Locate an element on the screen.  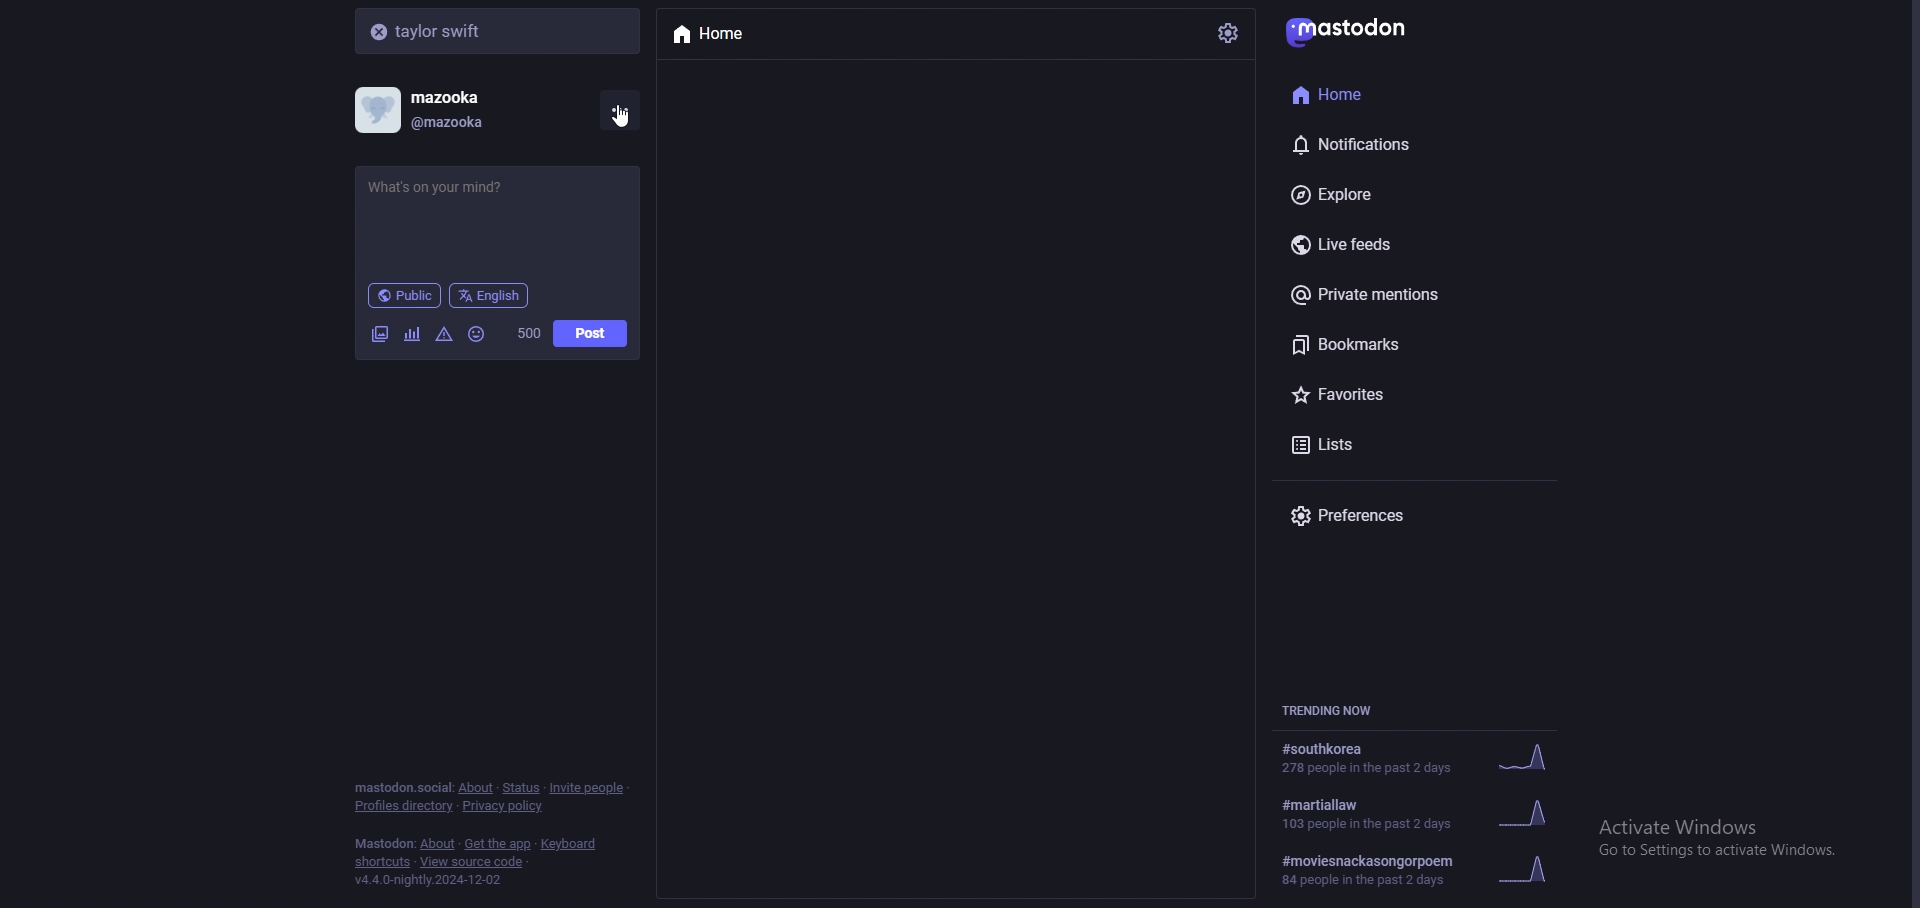
profiles directory is located at coordinates (404, 808).